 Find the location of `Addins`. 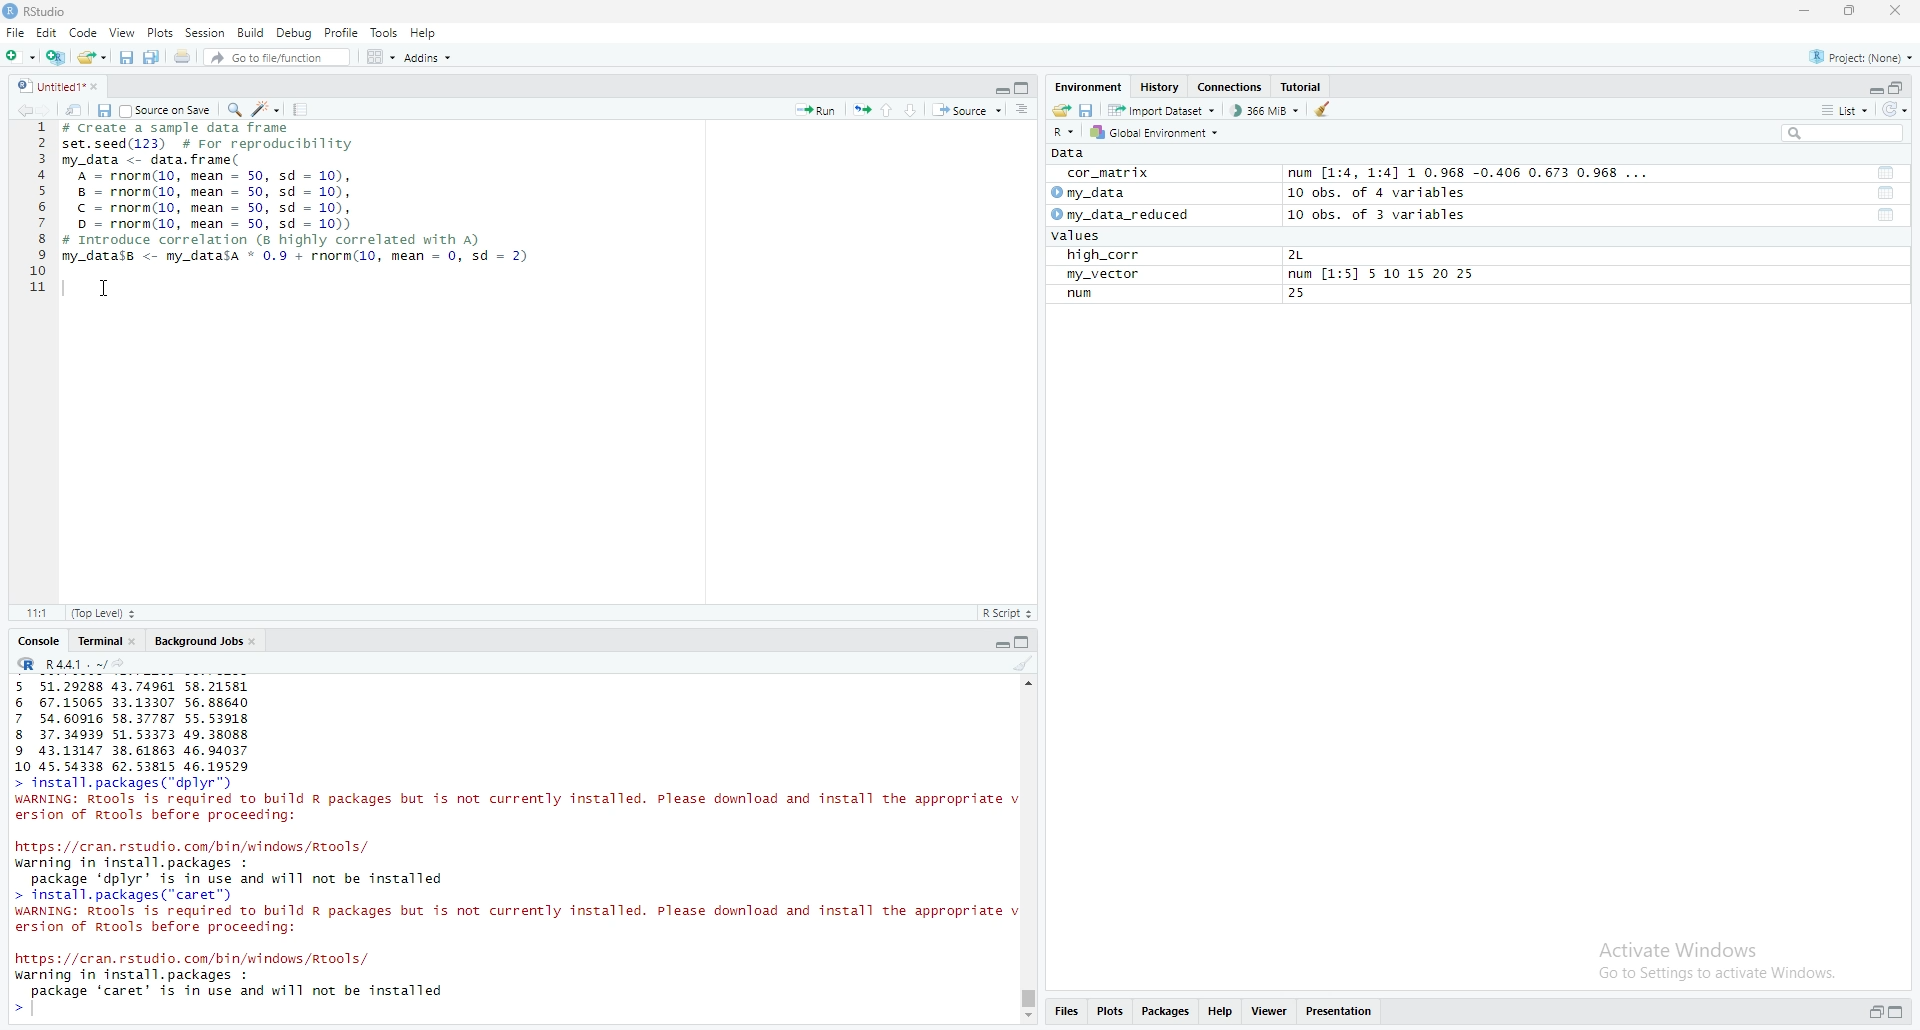

Addins is located at coordinates (430, 58).